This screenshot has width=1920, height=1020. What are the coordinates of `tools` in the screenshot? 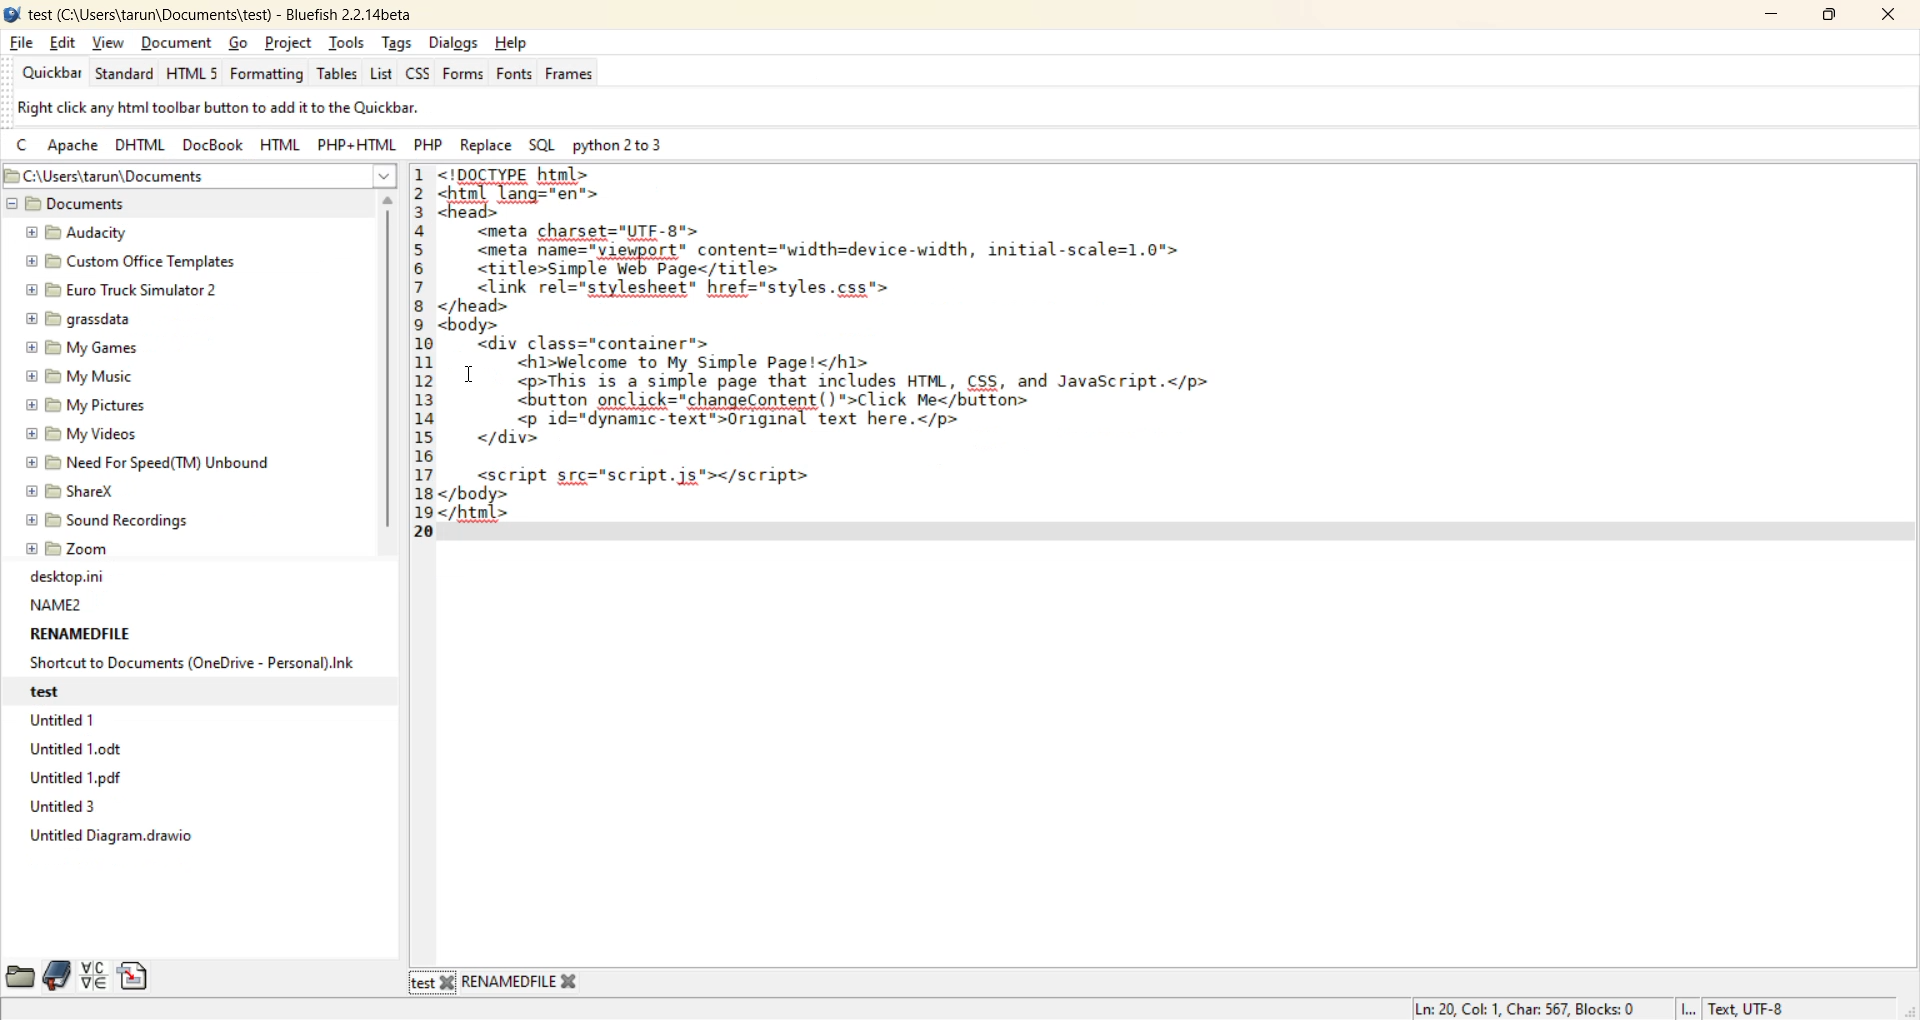 It's located at (349, 41).